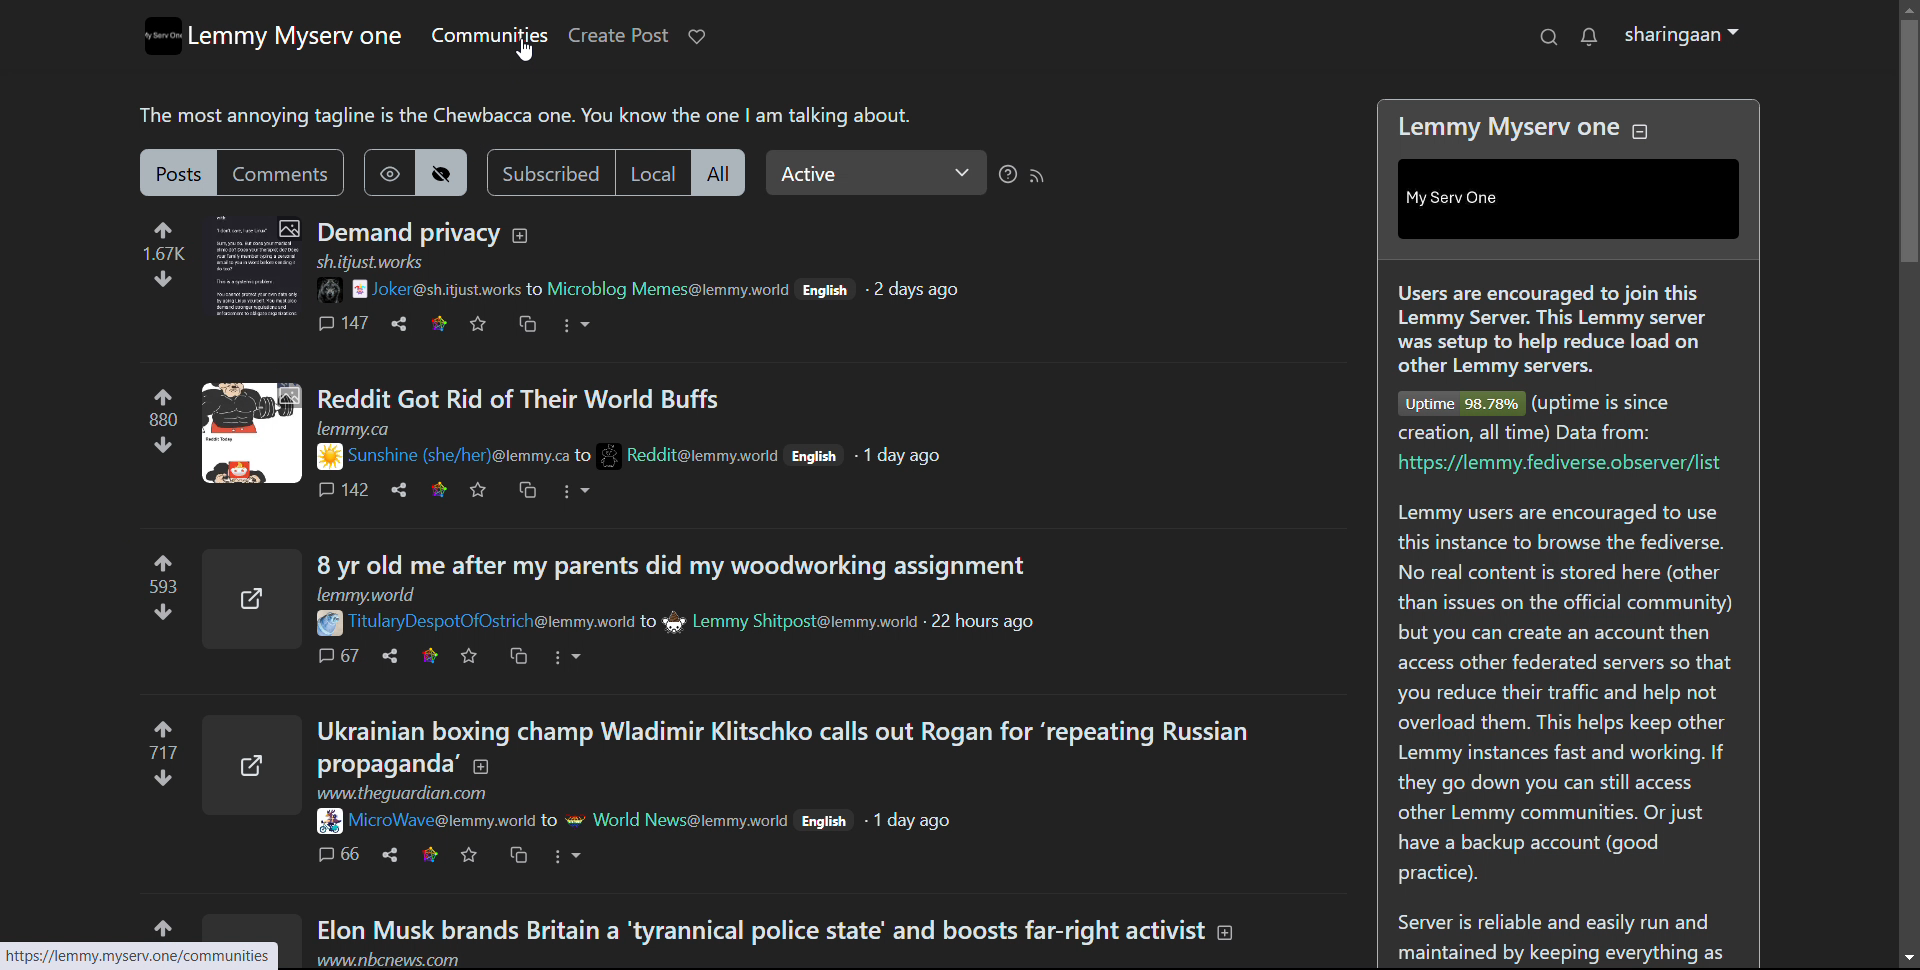 Image resolution: width=1920 pixels, height=970 pixels. I want to click on username, so click(448, 289).